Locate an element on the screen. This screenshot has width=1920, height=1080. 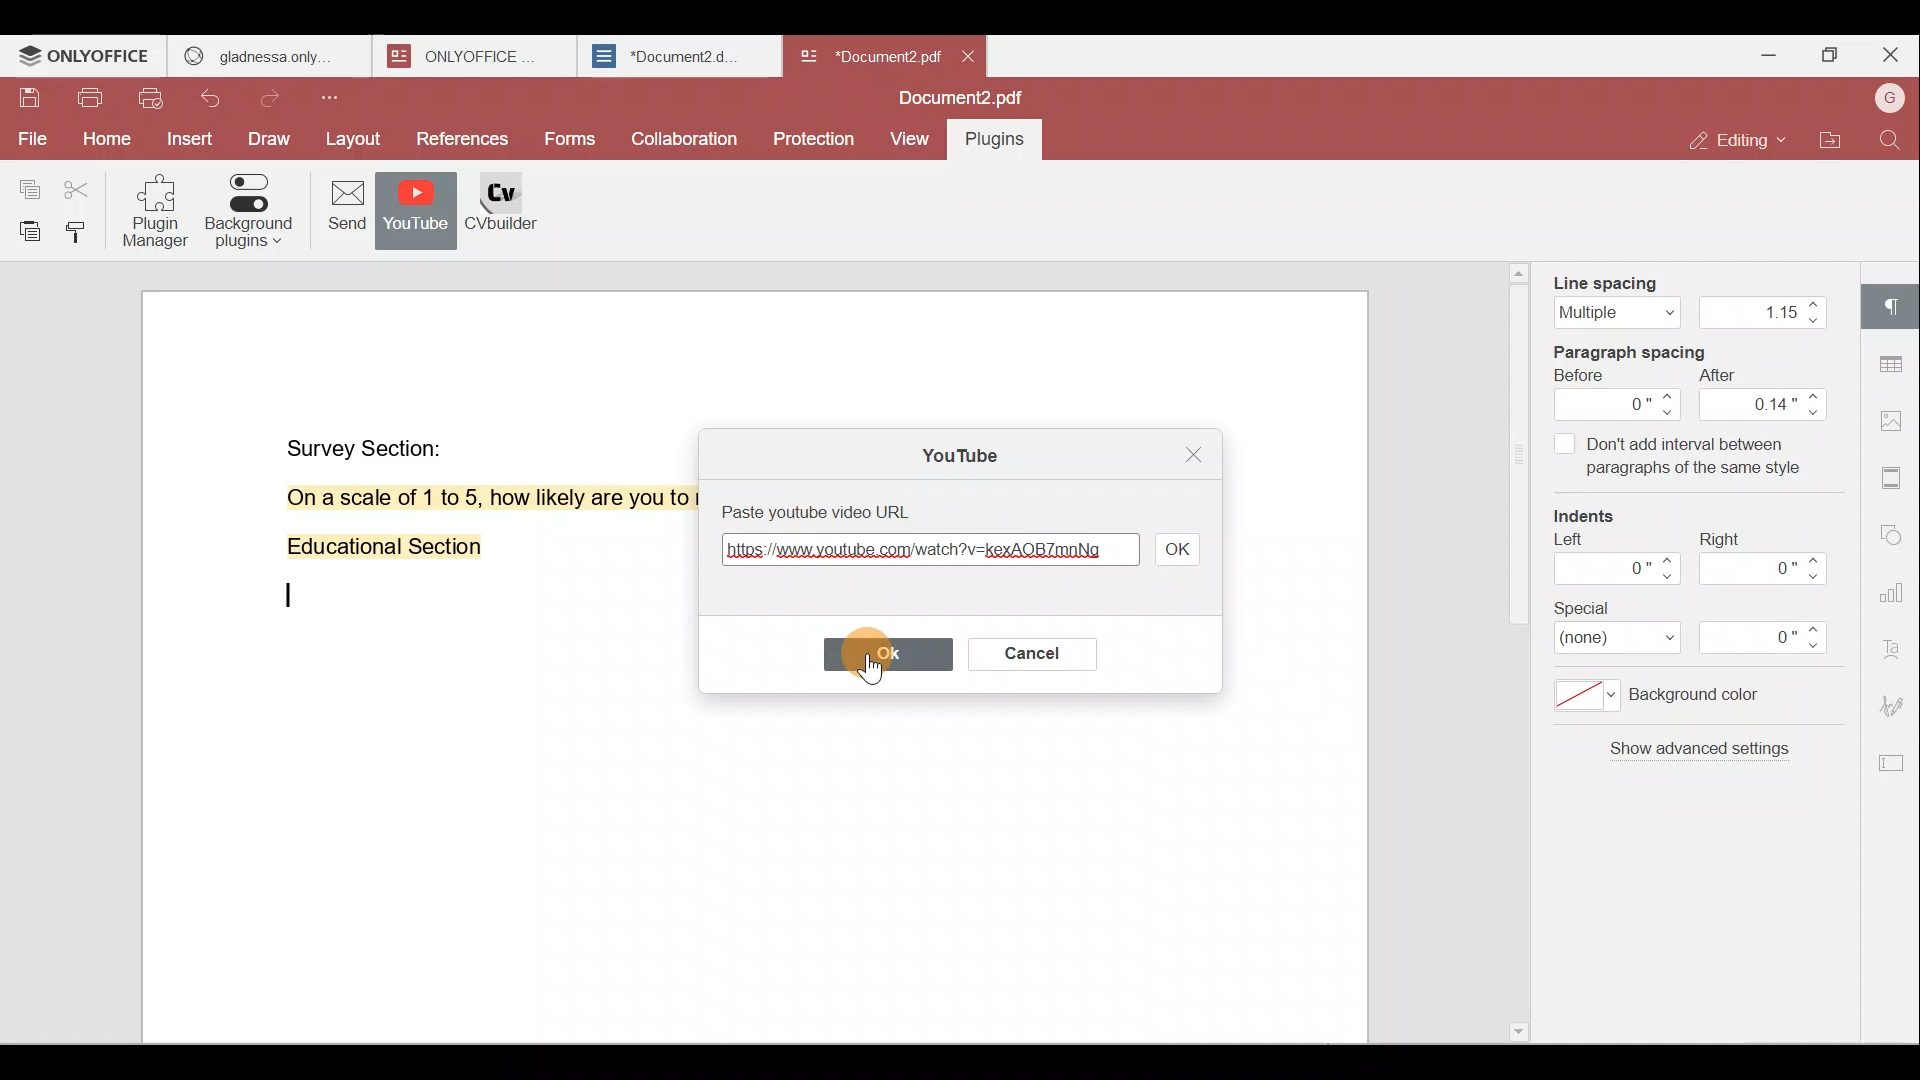
Save is located at coordinates (29, 103).